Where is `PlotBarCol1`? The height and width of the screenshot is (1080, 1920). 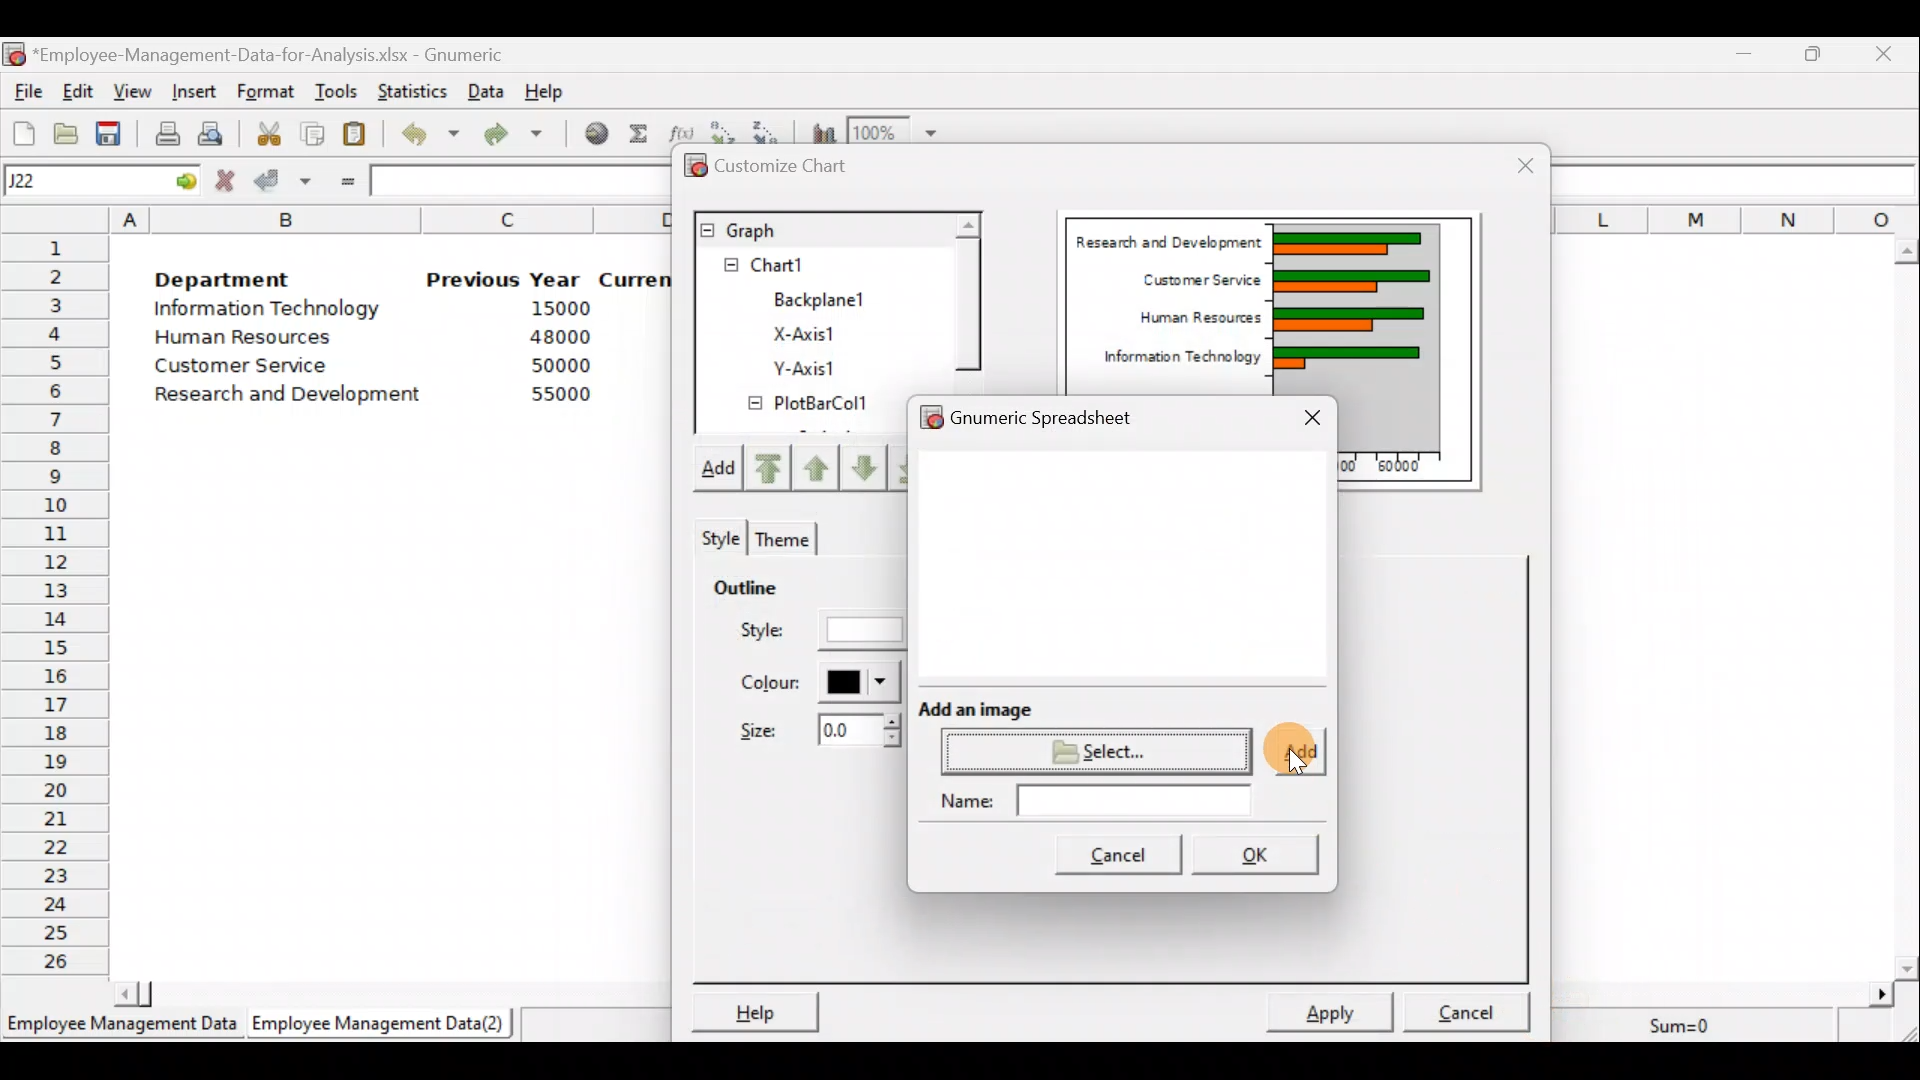
PlotBarCol1 is located at coordinates (809, 406).